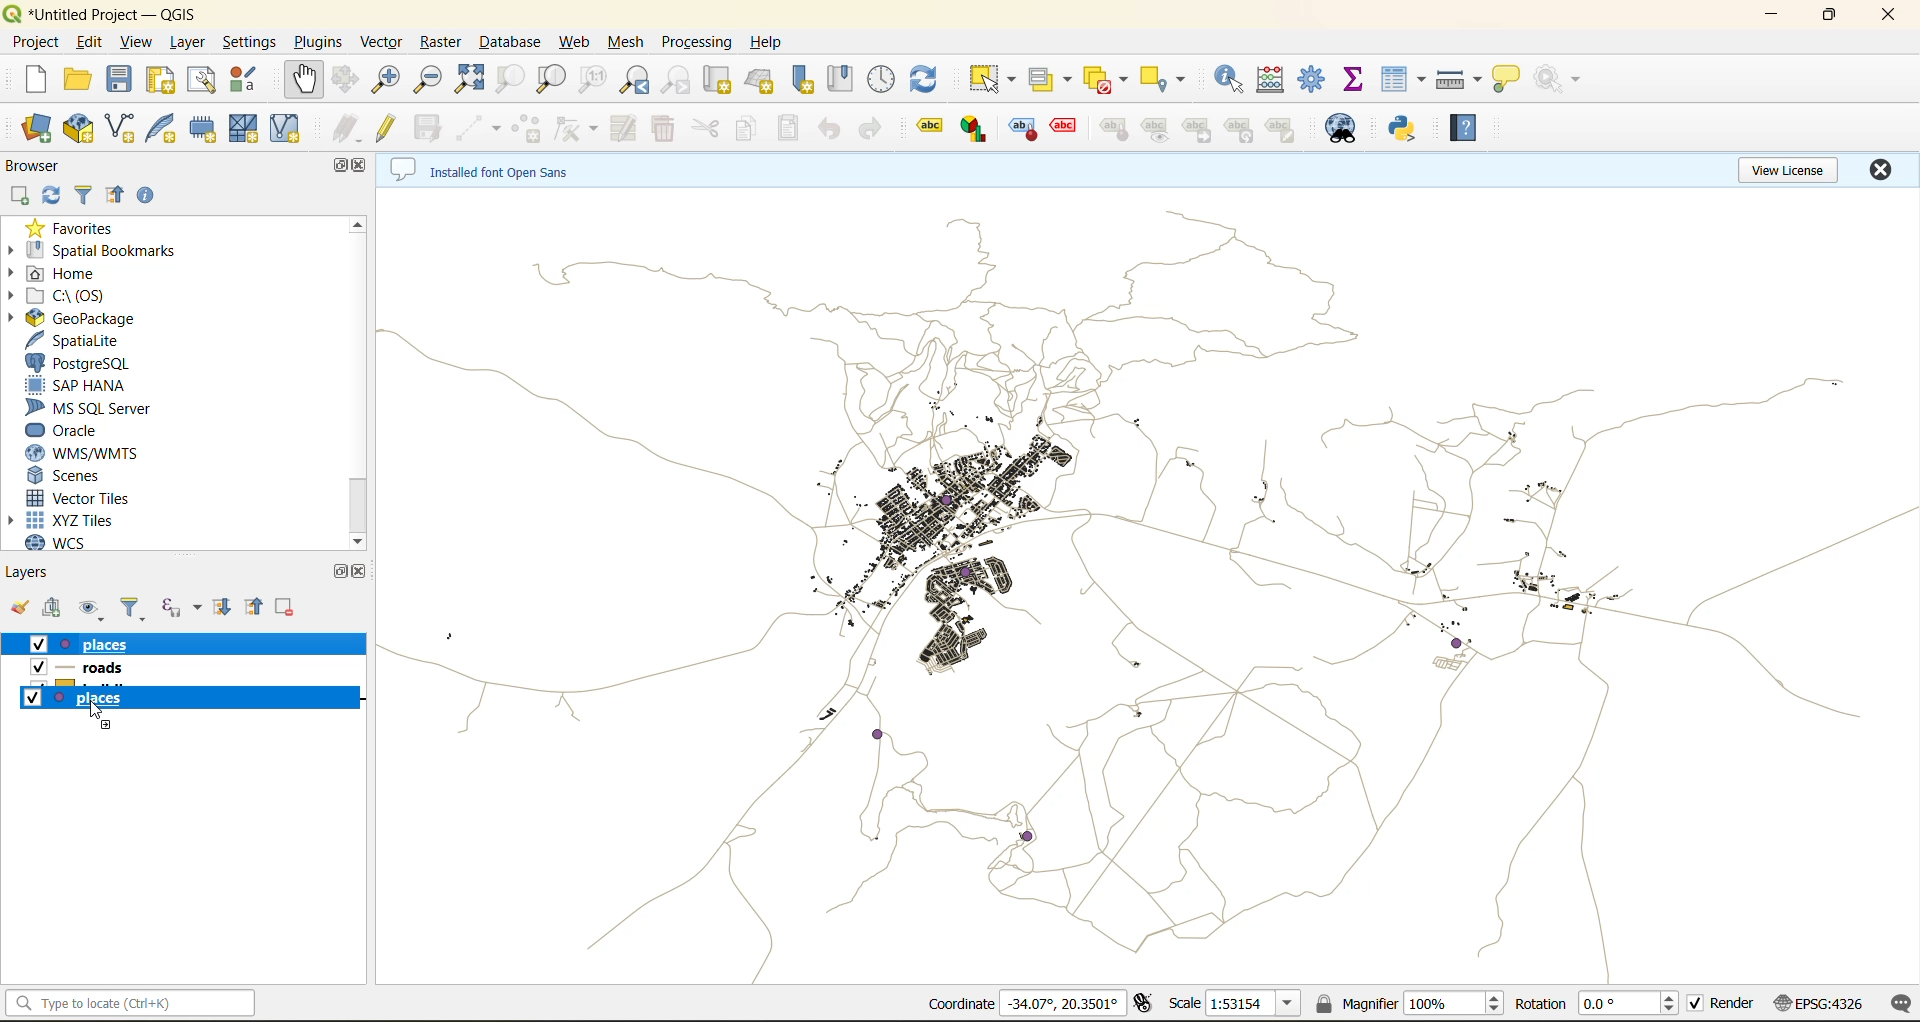 This screenshot has height=1022, width=1920. Describe the element at coordinates (991, 79) in the screenshot. I see `select ` at that location.